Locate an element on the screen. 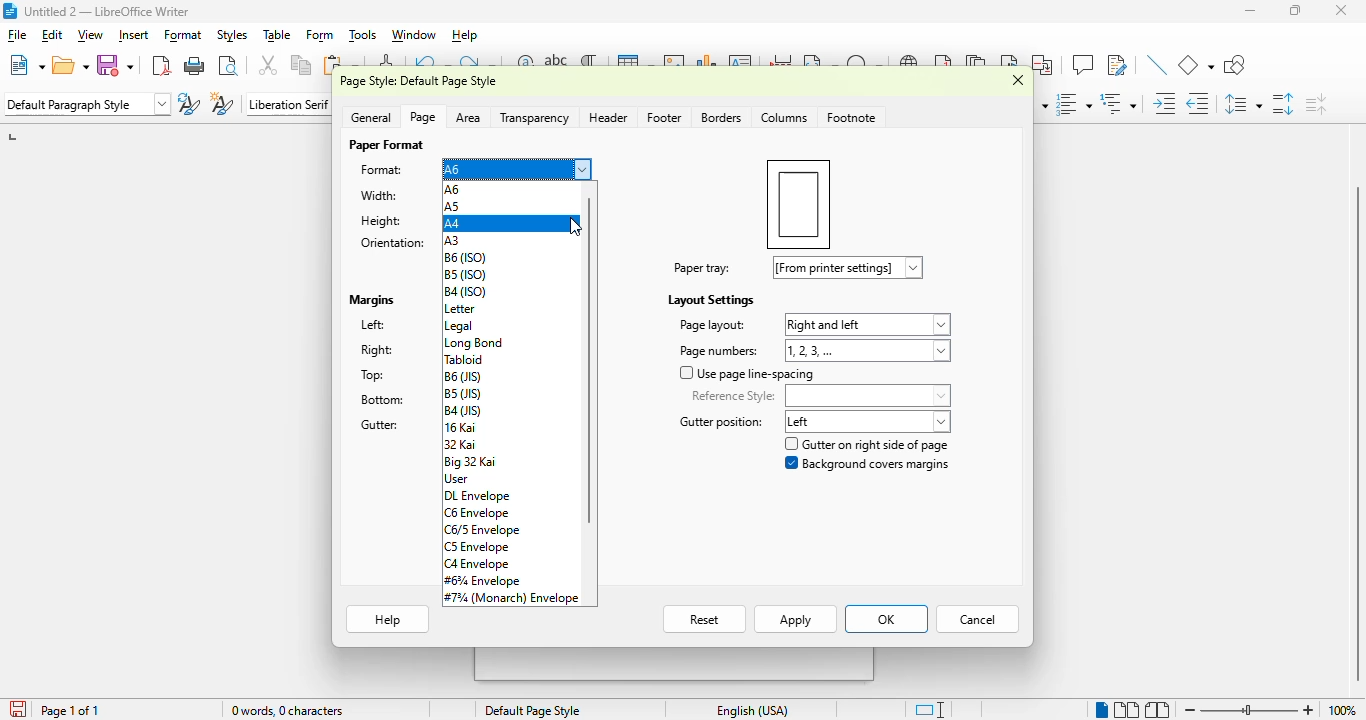 Image resolution: width=1366 pixels, height=720 pixels. transparency is located at coordinates (535, 119).